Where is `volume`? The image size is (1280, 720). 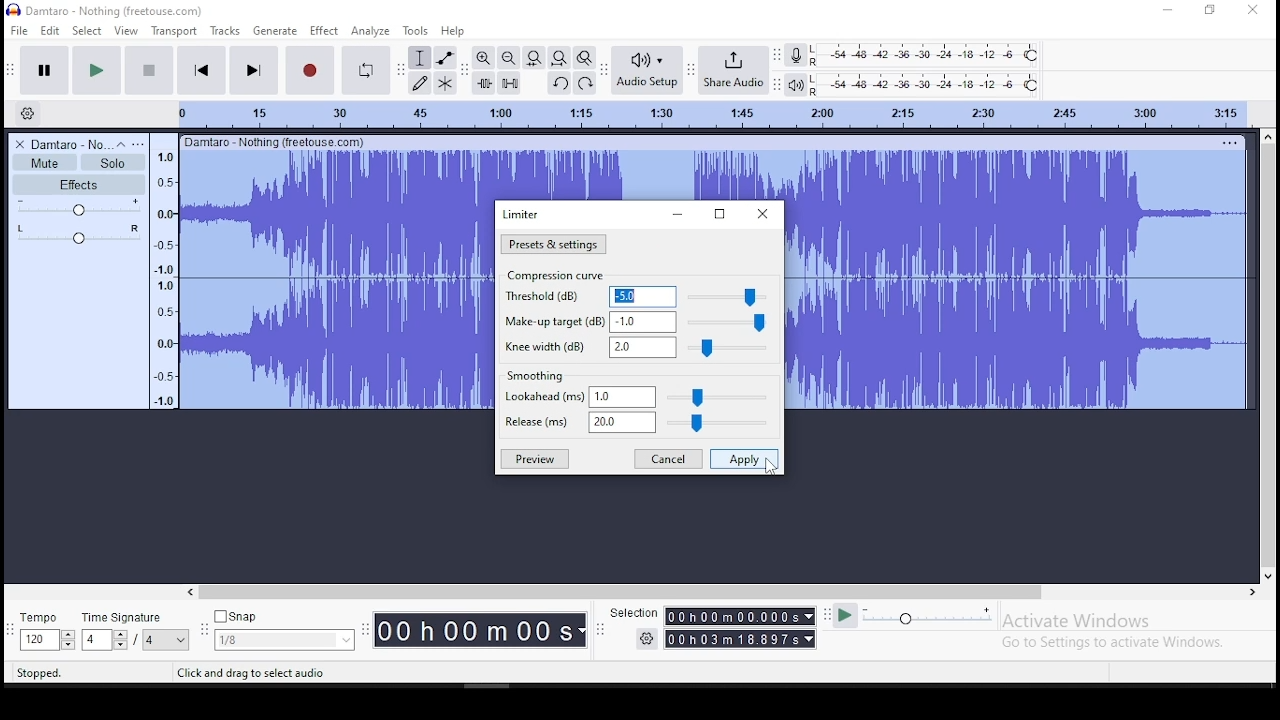
volume is located at coordinates (77, 208).